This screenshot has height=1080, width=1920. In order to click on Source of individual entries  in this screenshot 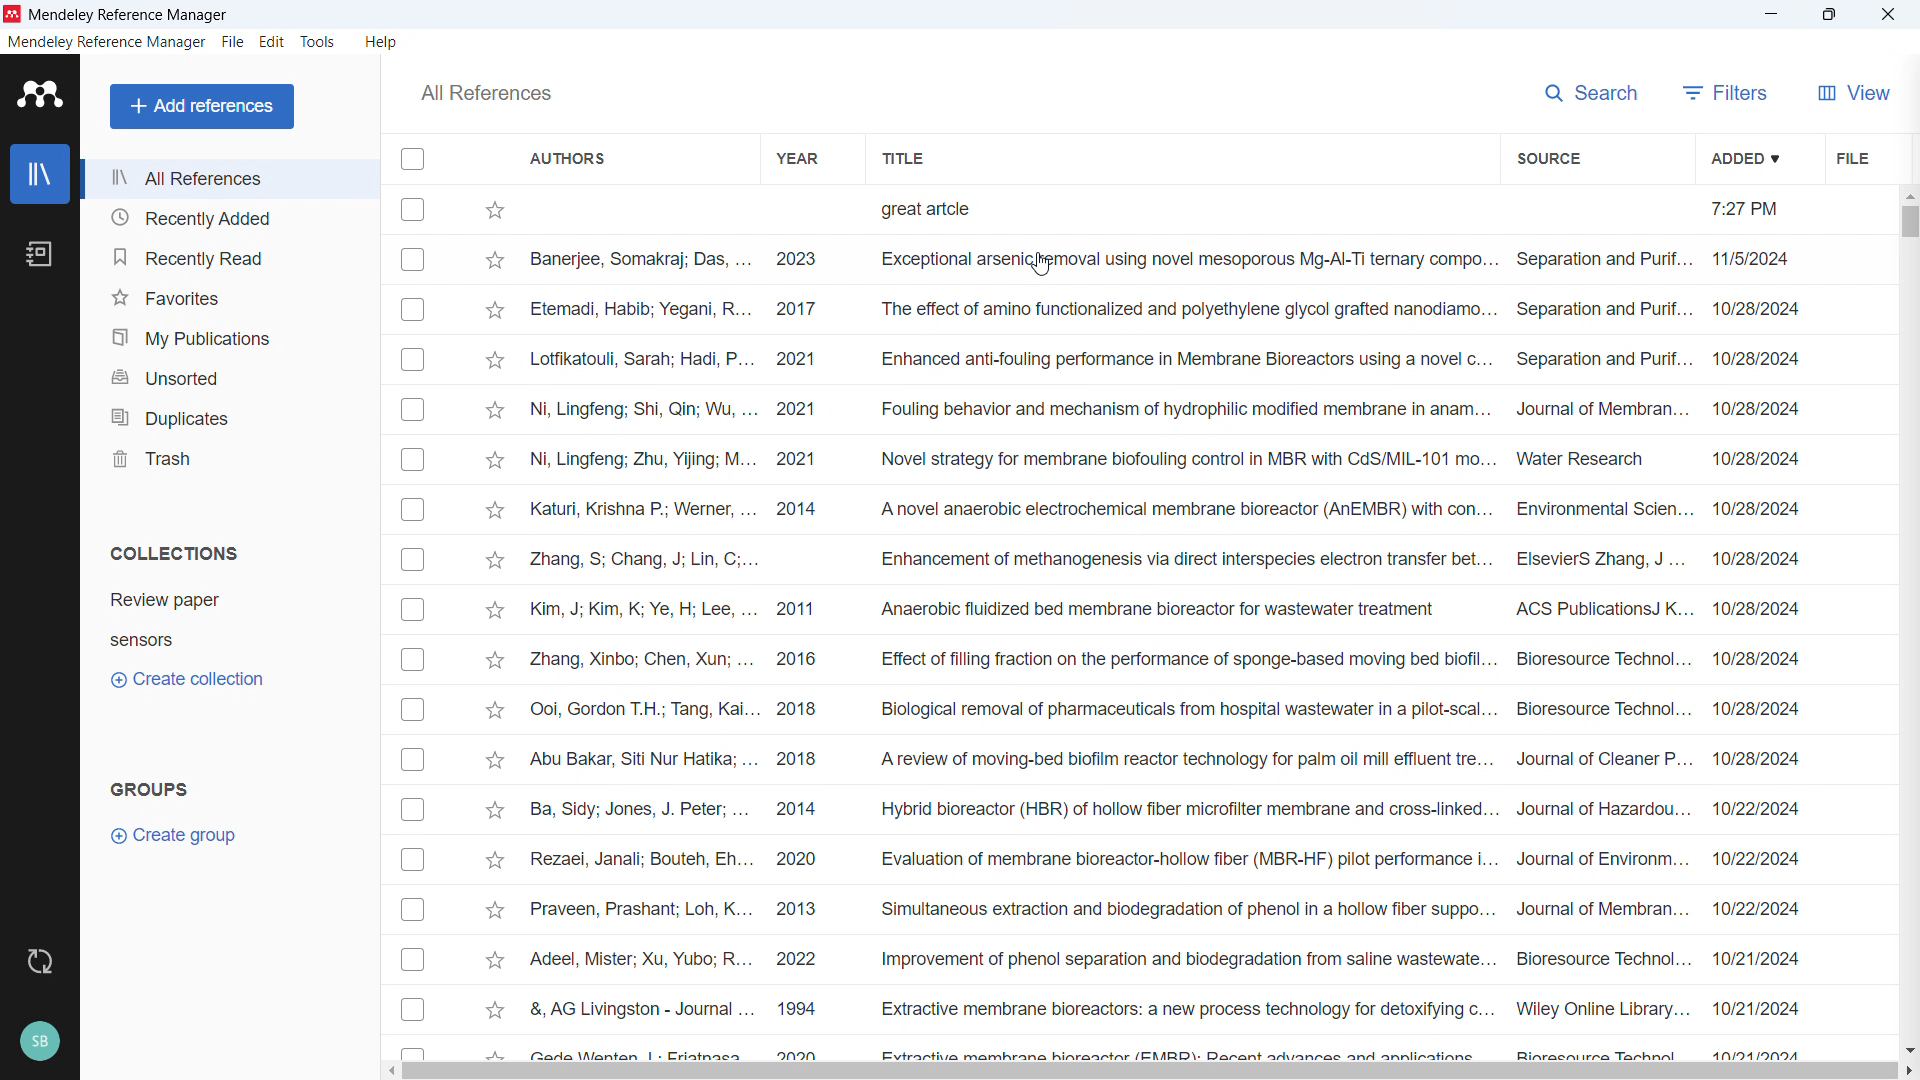, I will do `click(1601, 627)`.